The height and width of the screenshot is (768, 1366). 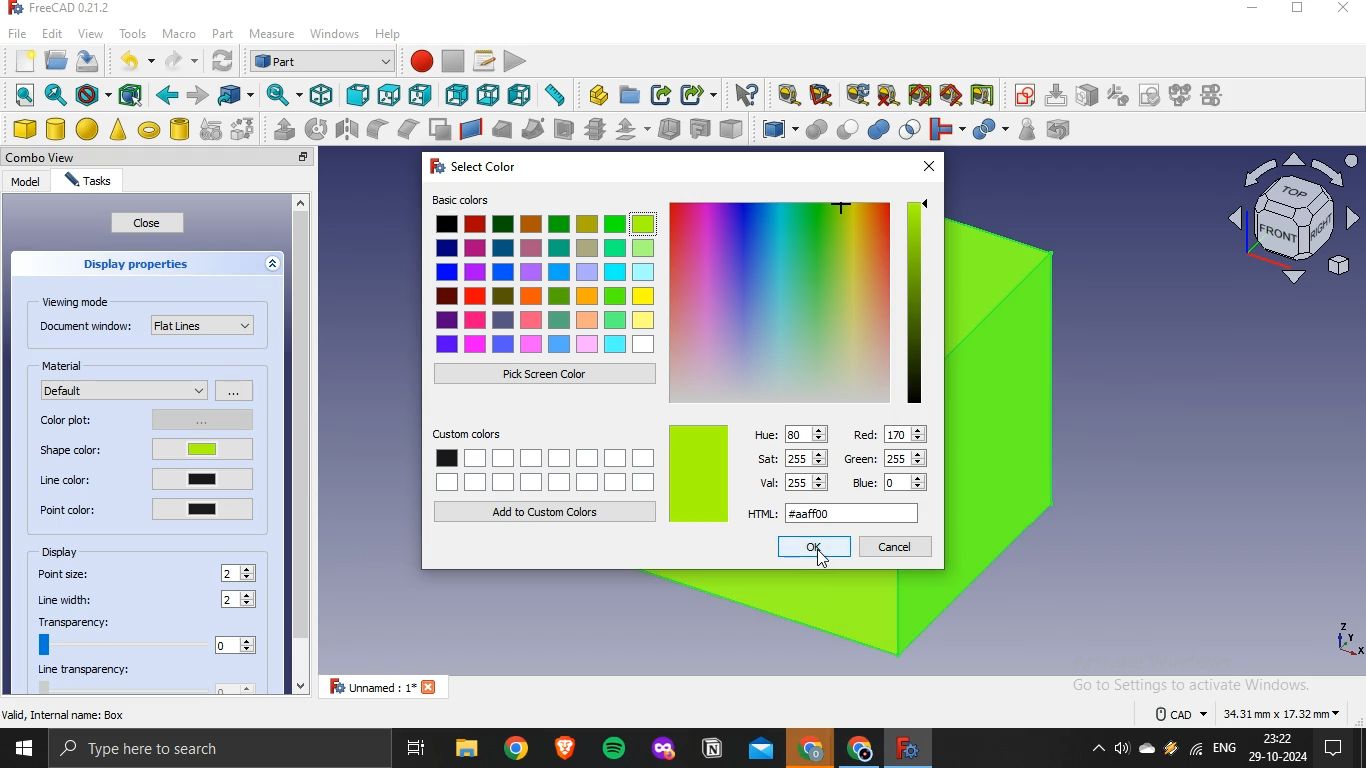 What do you see at coordinates (88, 129) in the screenshot?
I see `sphere` at bounding box center [88, 129].